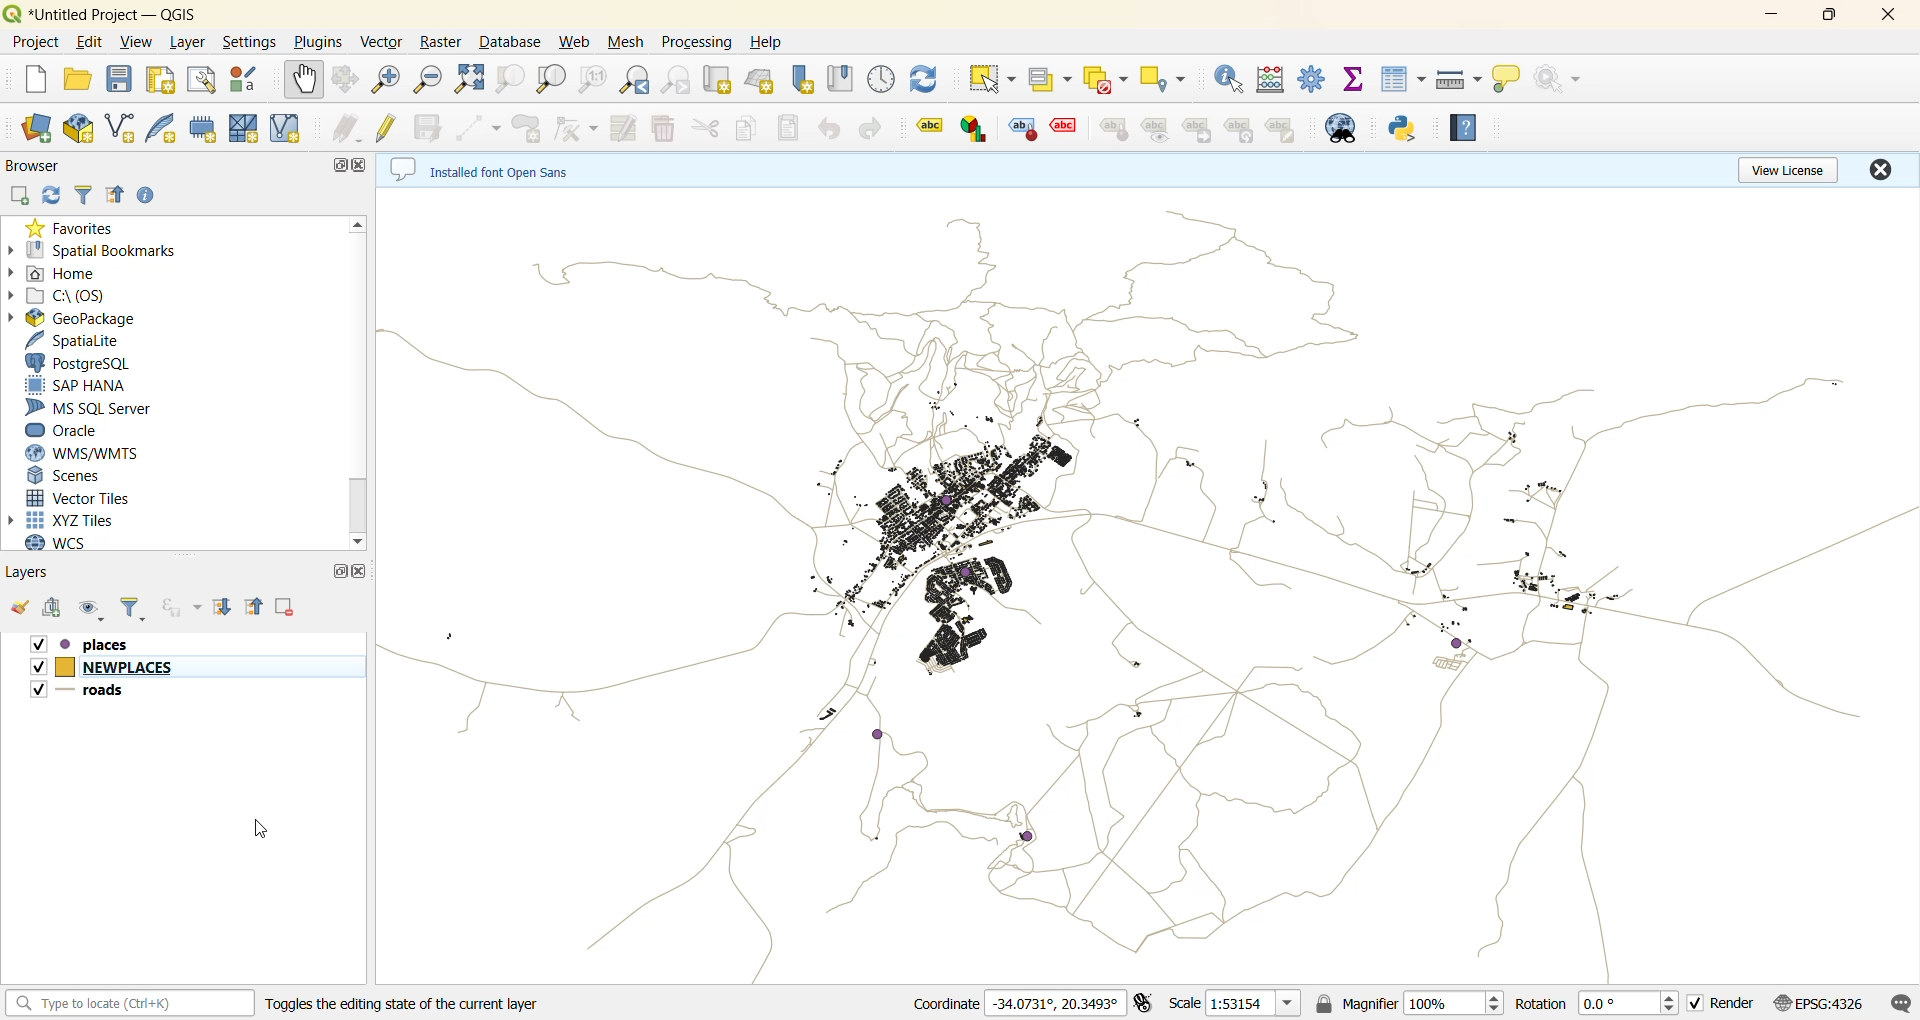  What do you see at coordinates (336, 570) in the screenshot?
I see `maximize` at bounding box center [336, 570].